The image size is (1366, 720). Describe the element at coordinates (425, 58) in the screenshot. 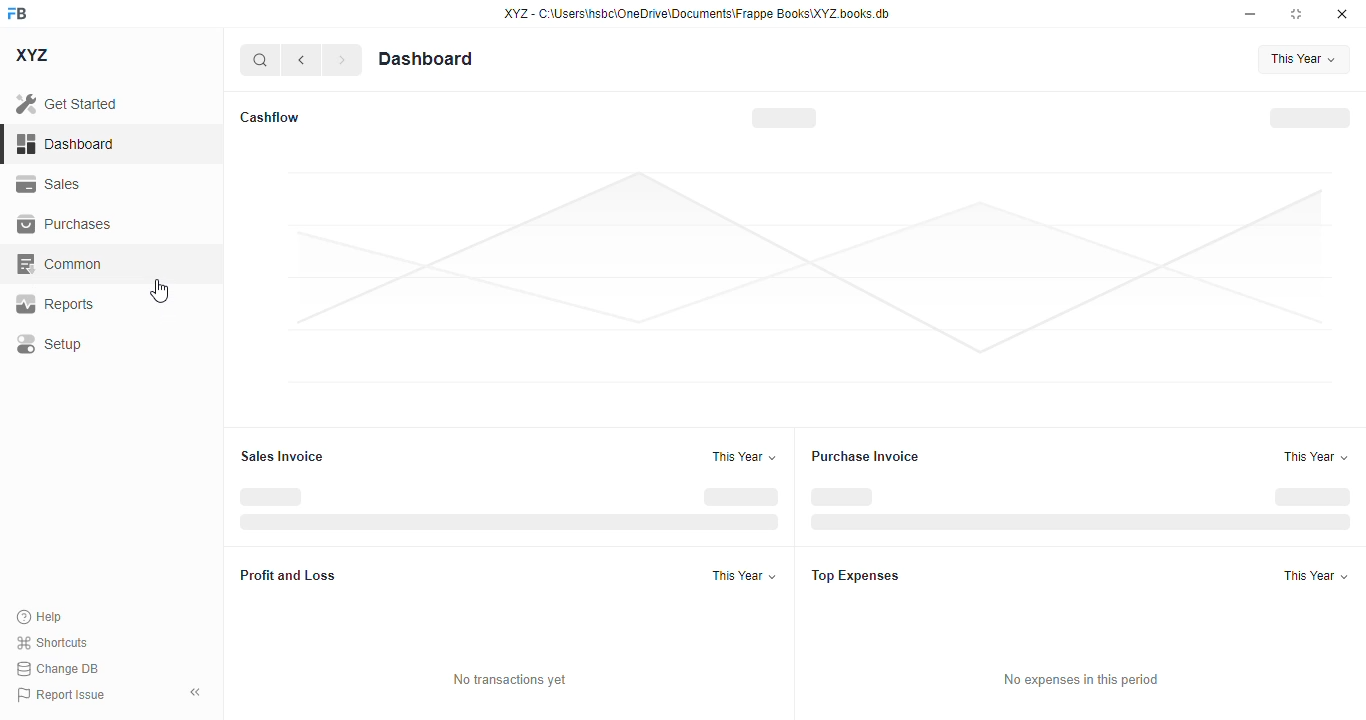

I see `dashboard` at that location.